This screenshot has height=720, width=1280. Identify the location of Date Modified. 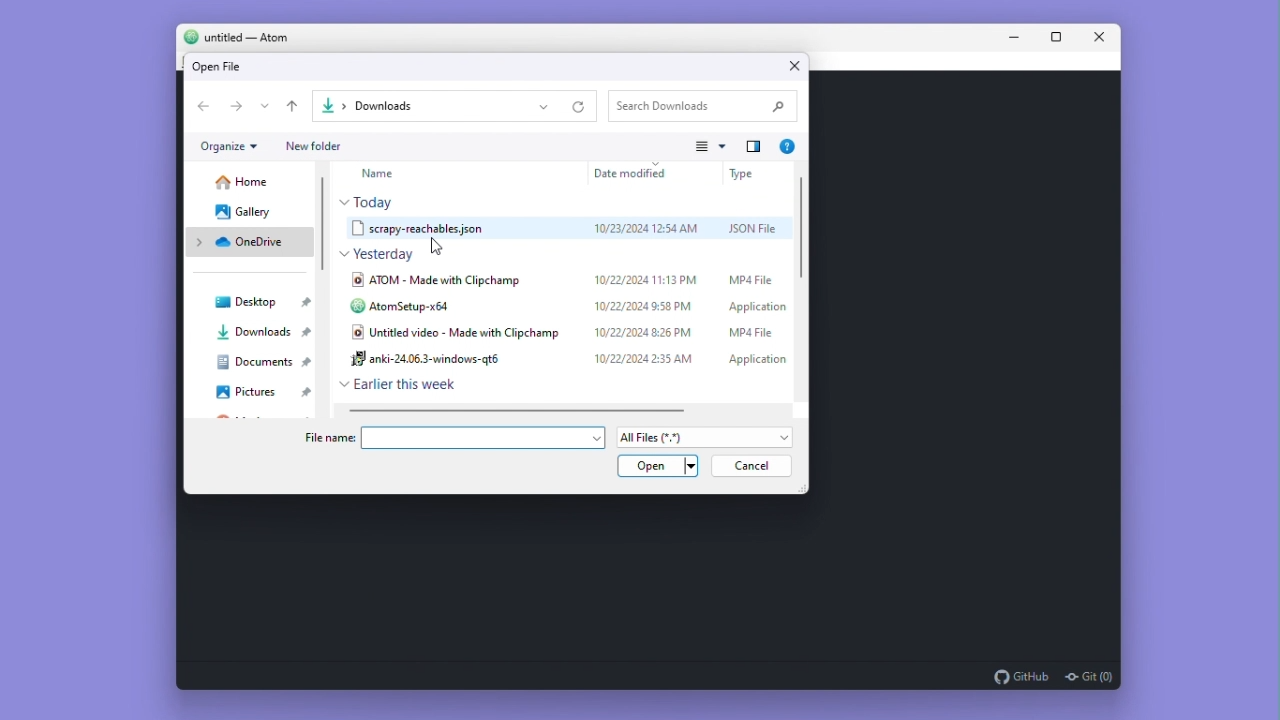
(630, 173).